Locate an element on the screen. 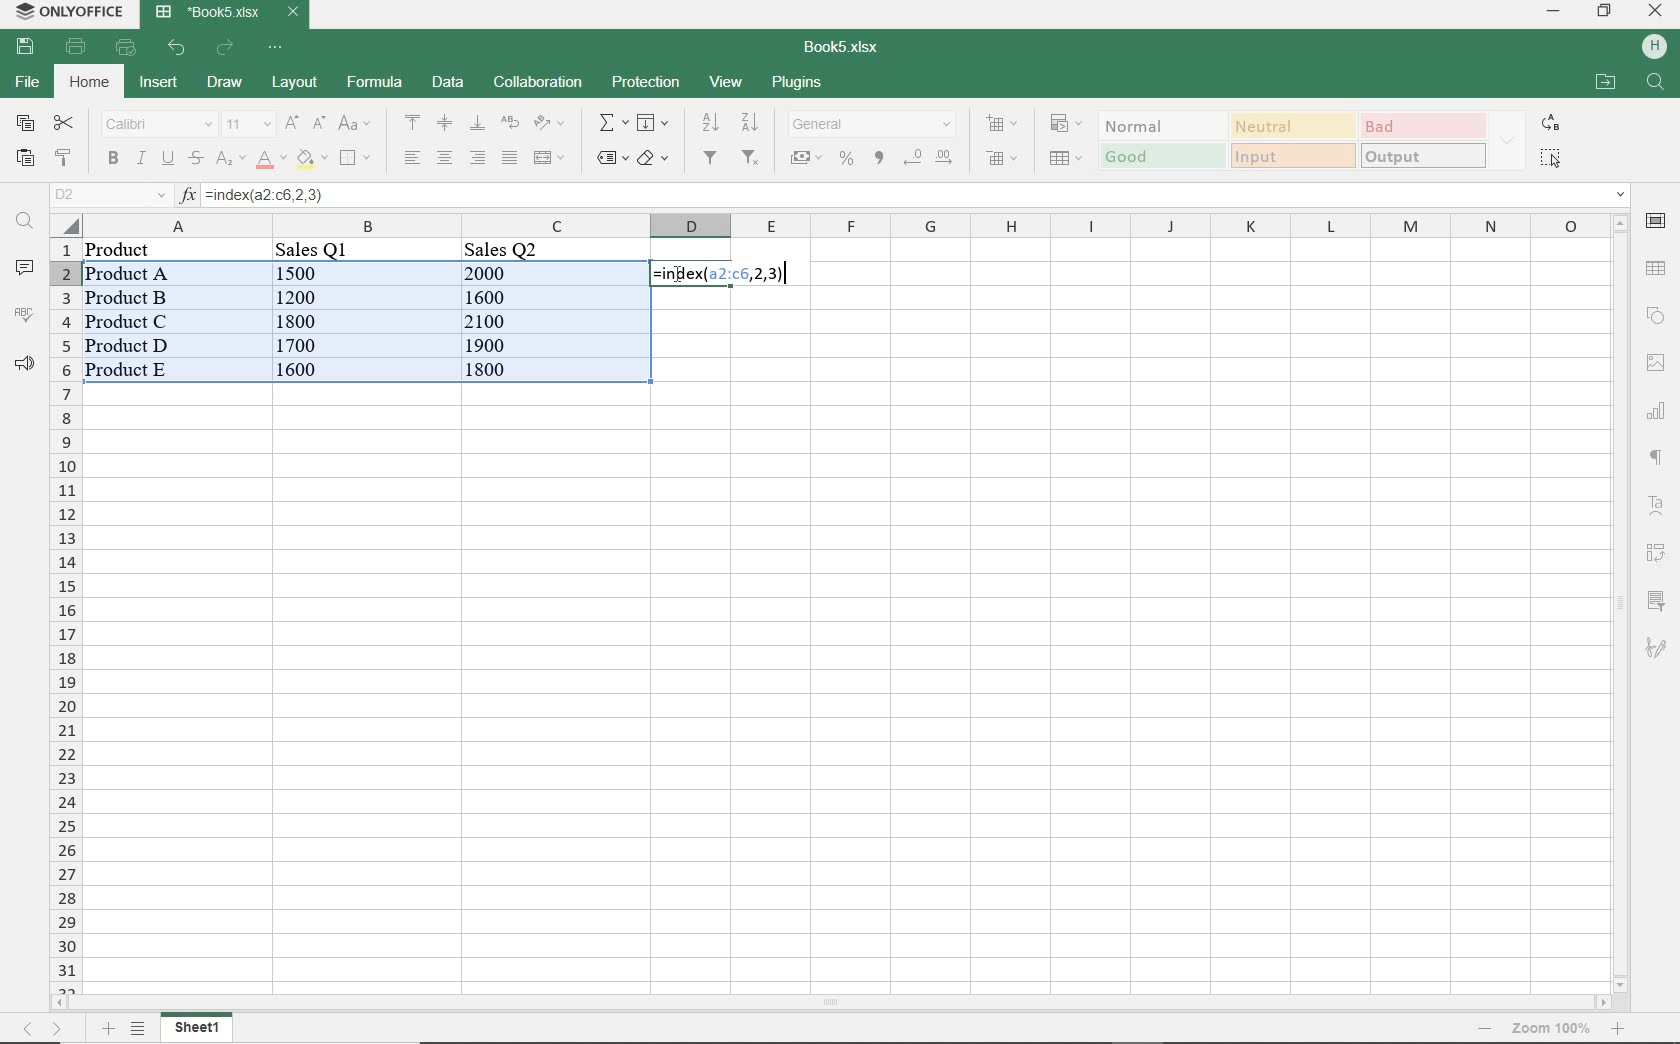 Image resolution: width=1680 pixels, height=1044 pixels. insert cells is located at coordinates (999, 125).